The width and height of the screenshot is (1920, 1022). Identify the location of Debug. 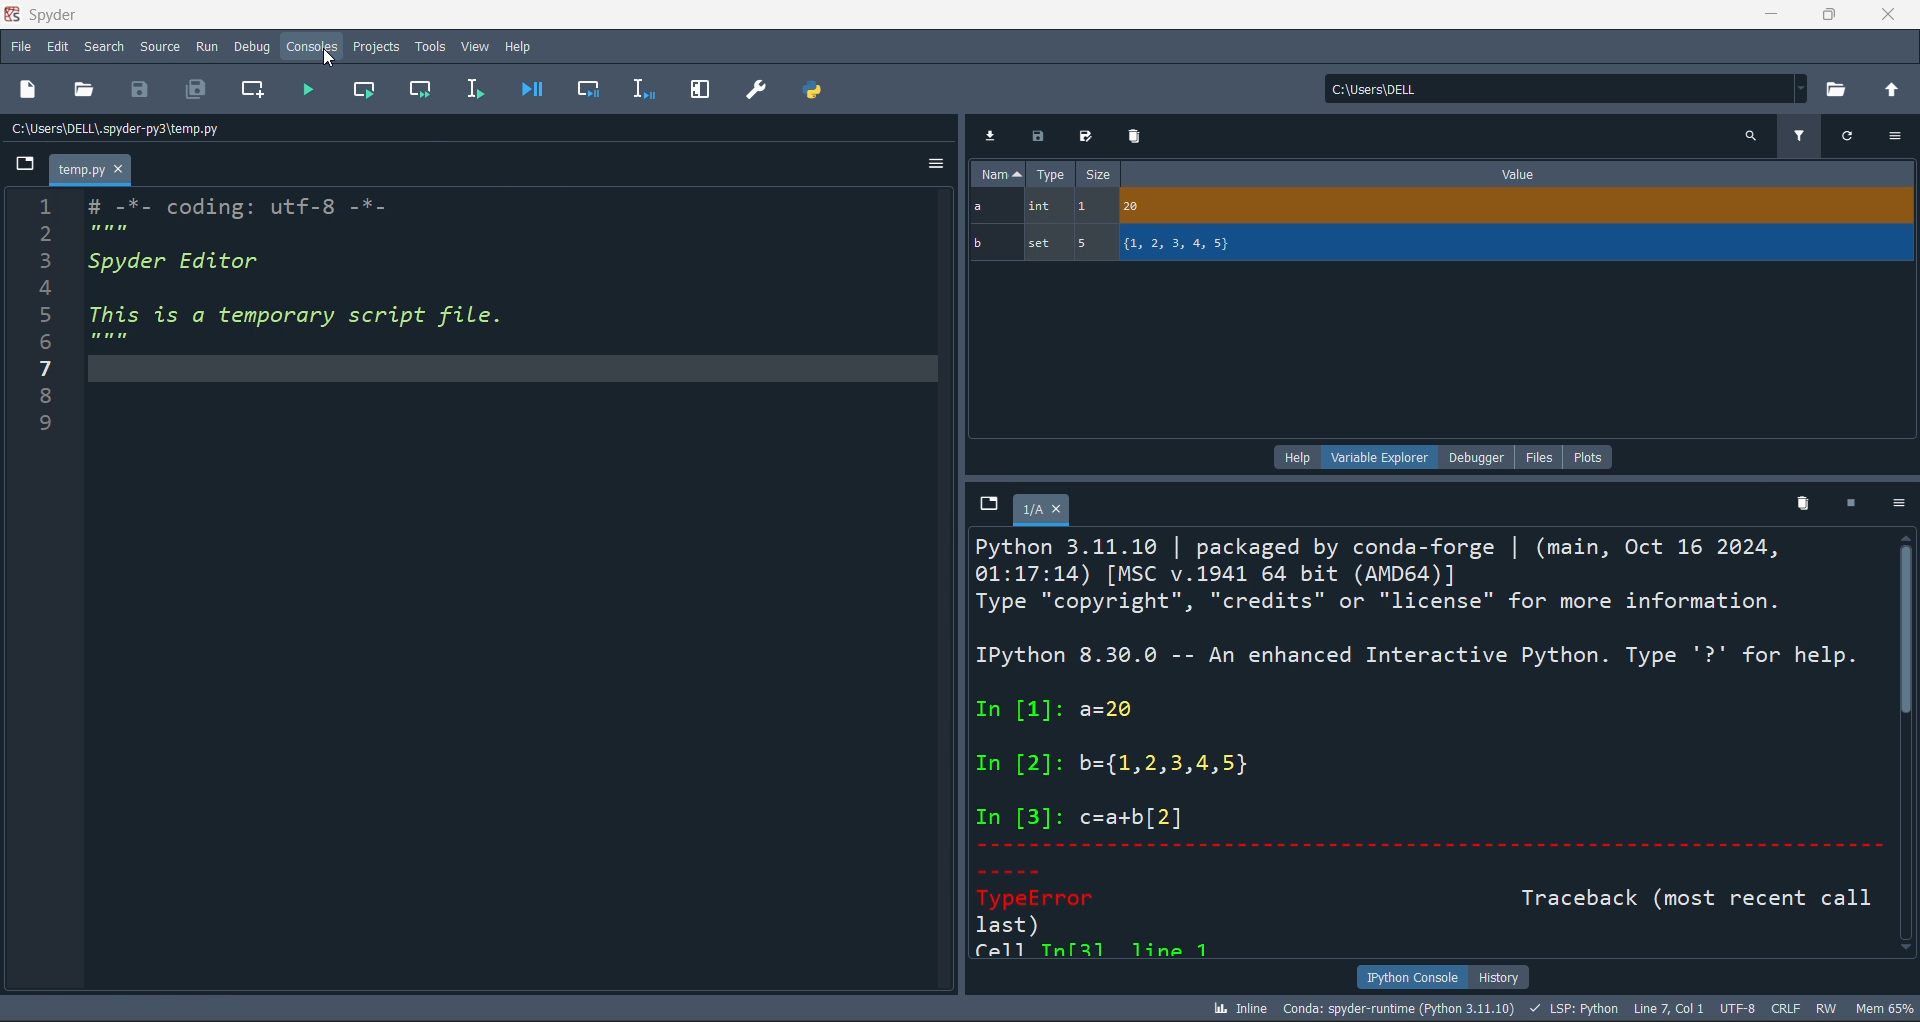
(256, 48).